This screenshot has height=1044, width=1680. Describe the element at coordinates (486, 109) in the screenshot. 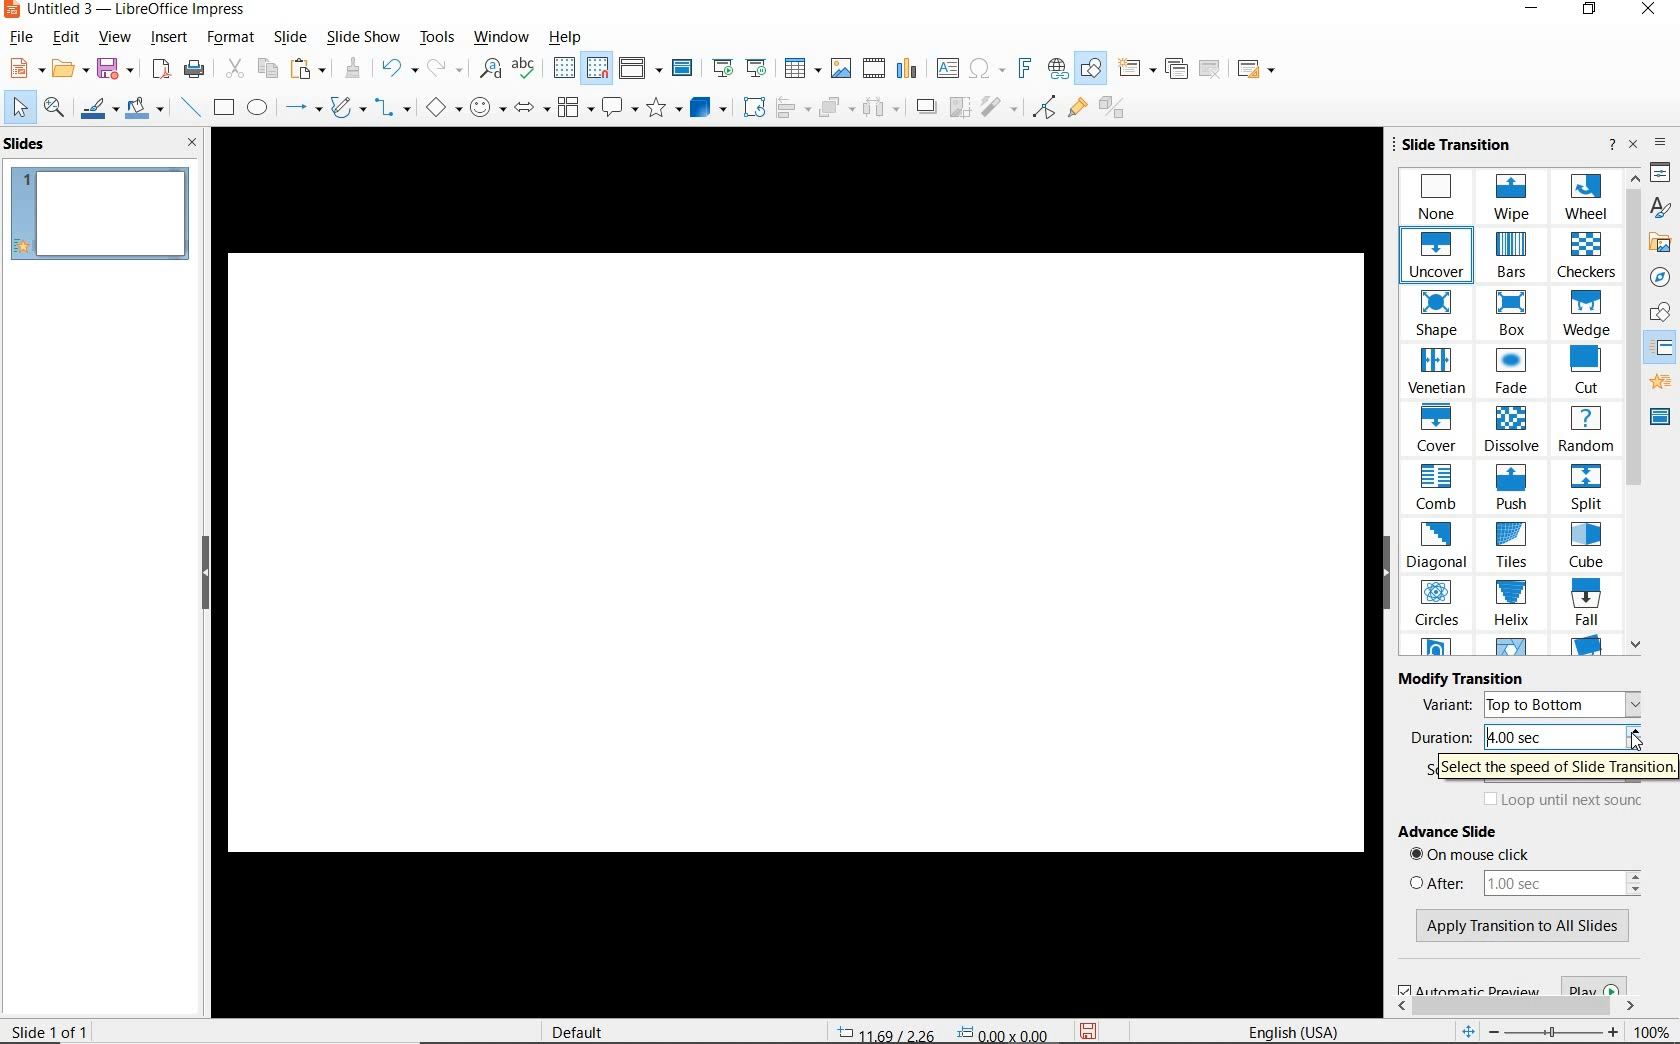

I see `SYMBOL SHAPES` at that location.